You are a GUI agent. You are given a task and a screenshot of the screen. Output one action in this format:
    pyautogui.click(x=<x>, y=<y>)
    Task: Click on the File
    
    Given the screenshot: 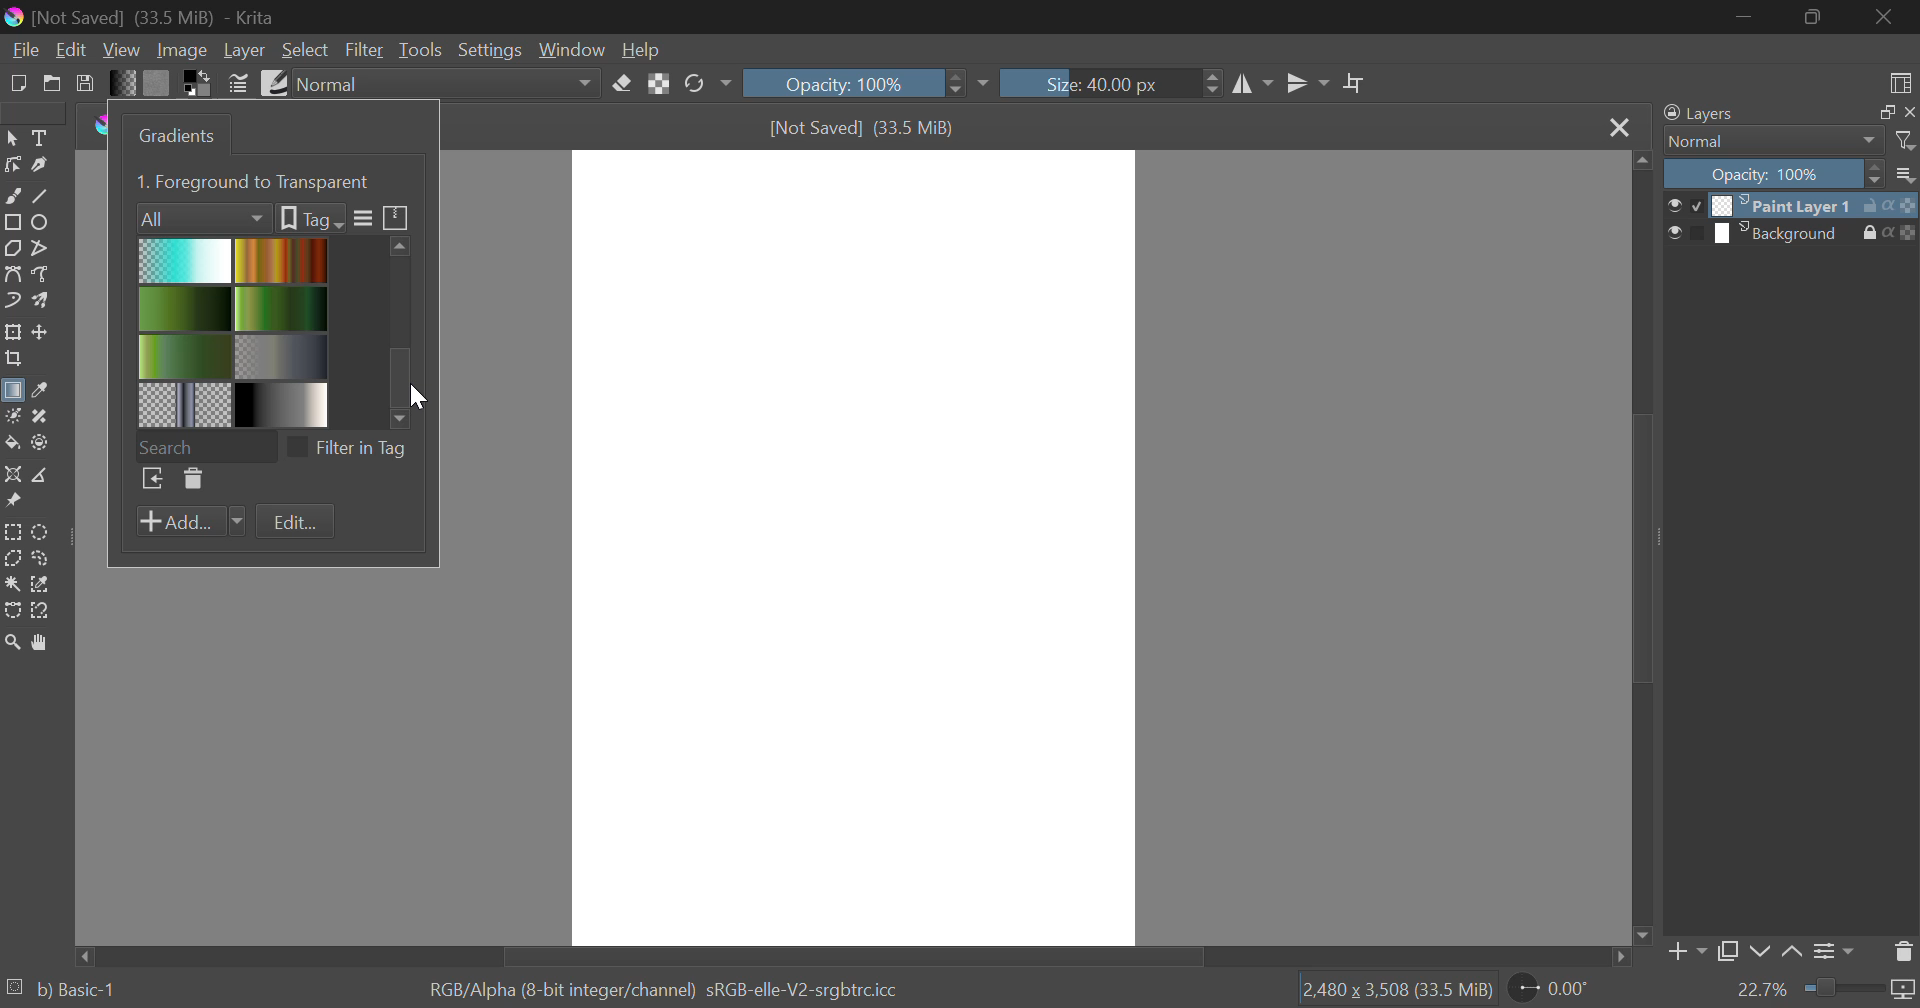 What is the action you would take?
    pyautogui.click(x=23, y=48)
    